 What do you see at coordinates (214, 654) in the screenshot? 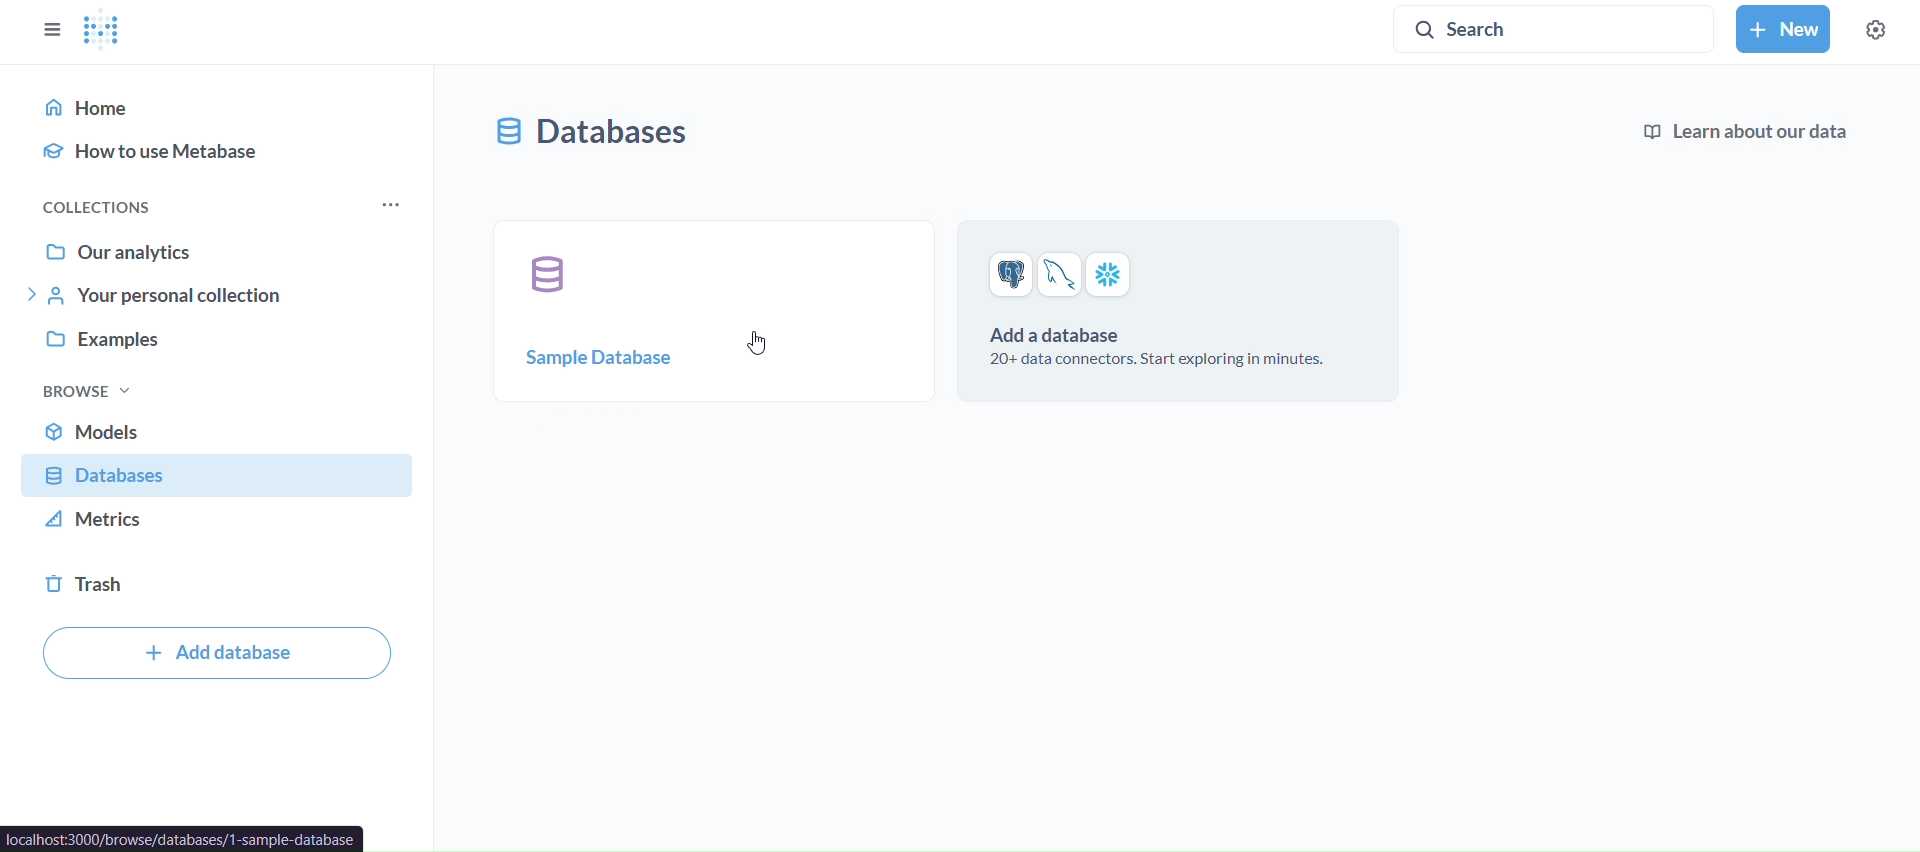
I see `add database` at bounding box center [214, 654].